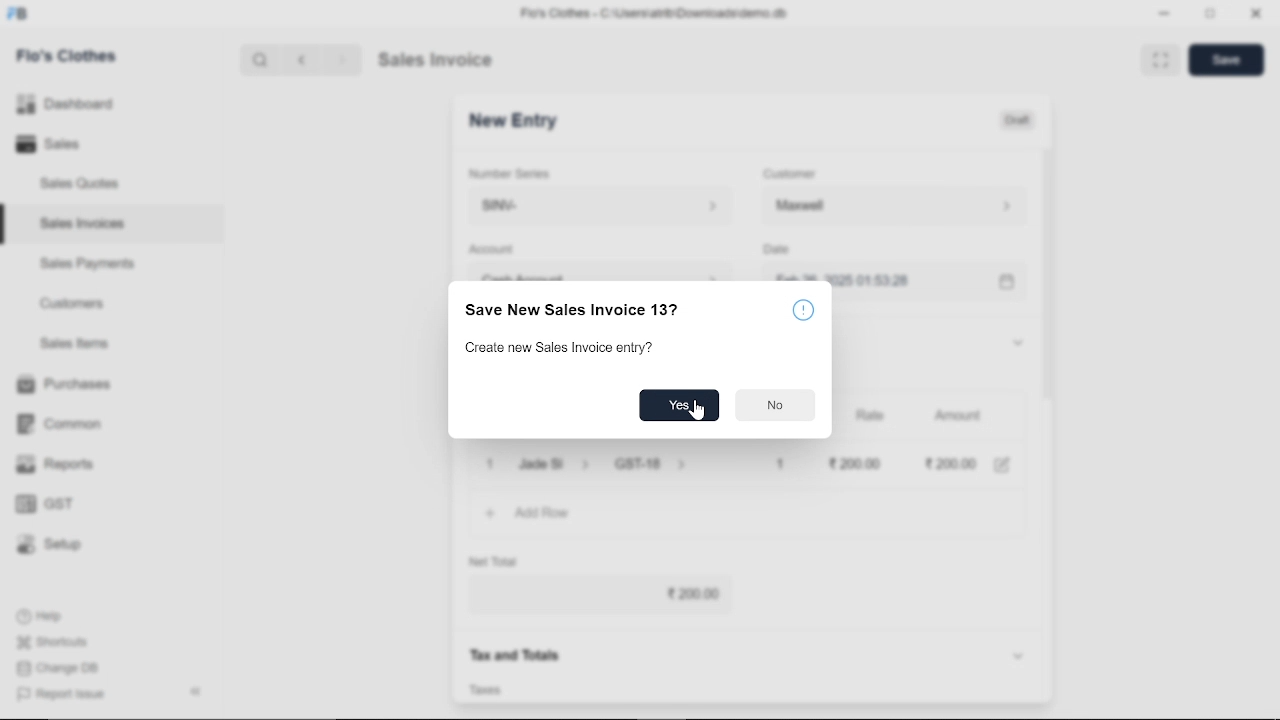 This screenshot has width=1280, height=720. Describe the element at coordinates (698, 411) in the screenshot. I see `cursor` at that location.